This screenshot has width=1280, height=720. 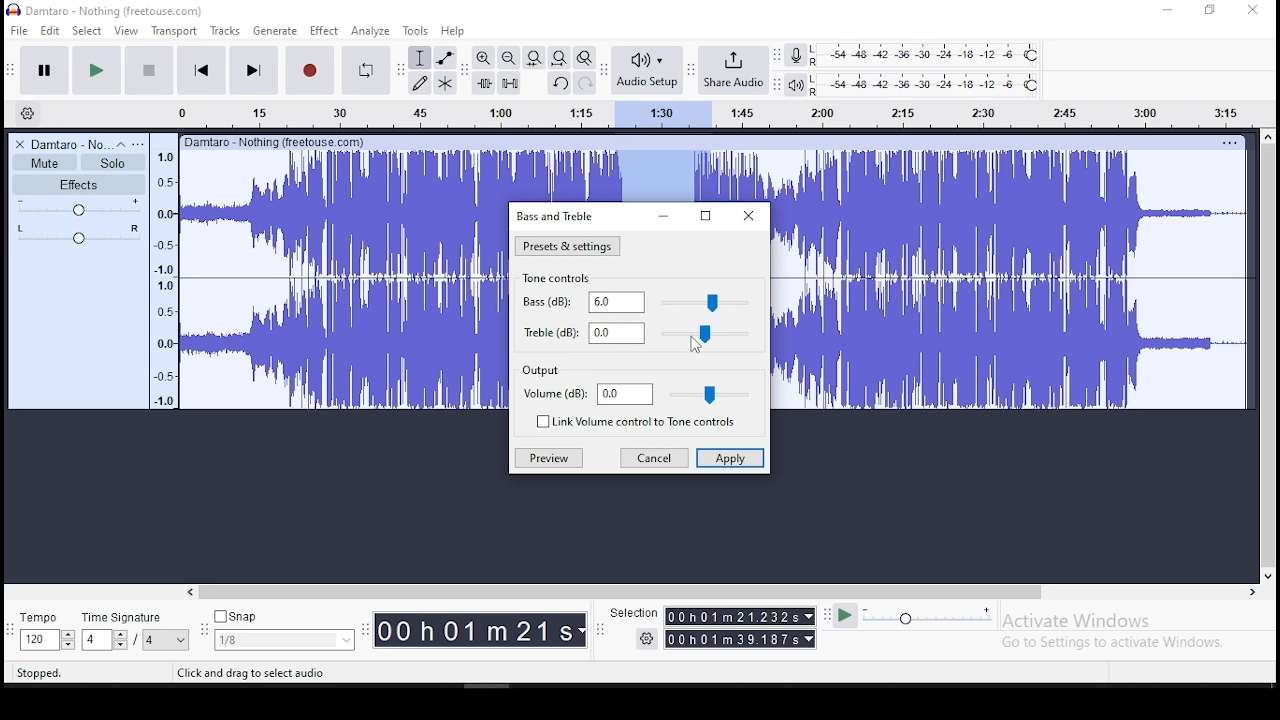 What do you see at coordinates (729, 460) in the screenshot?
I see `apply` at bounding box center [729, 460].